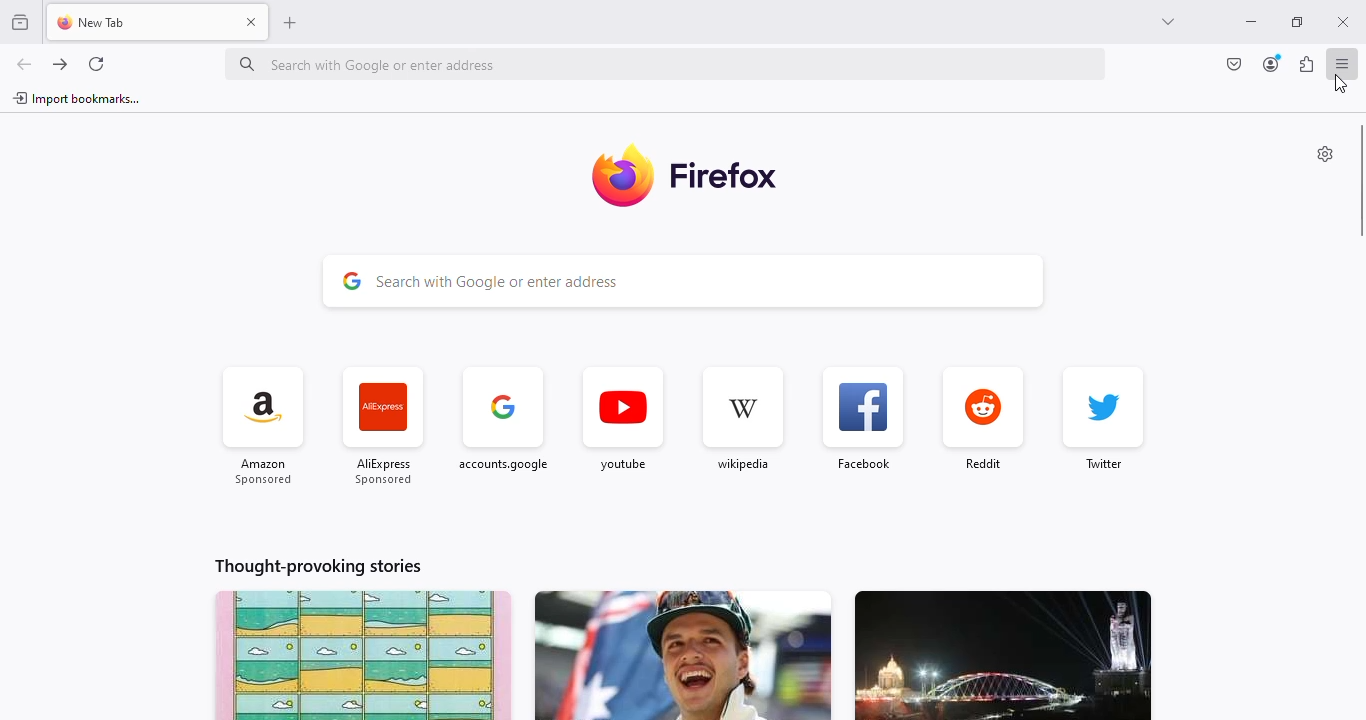 This screenshot has height=720, width=1366. What do you see at coordinates (682, 655) in the screenshot?
I see `story` at bounding box center [682, 655].